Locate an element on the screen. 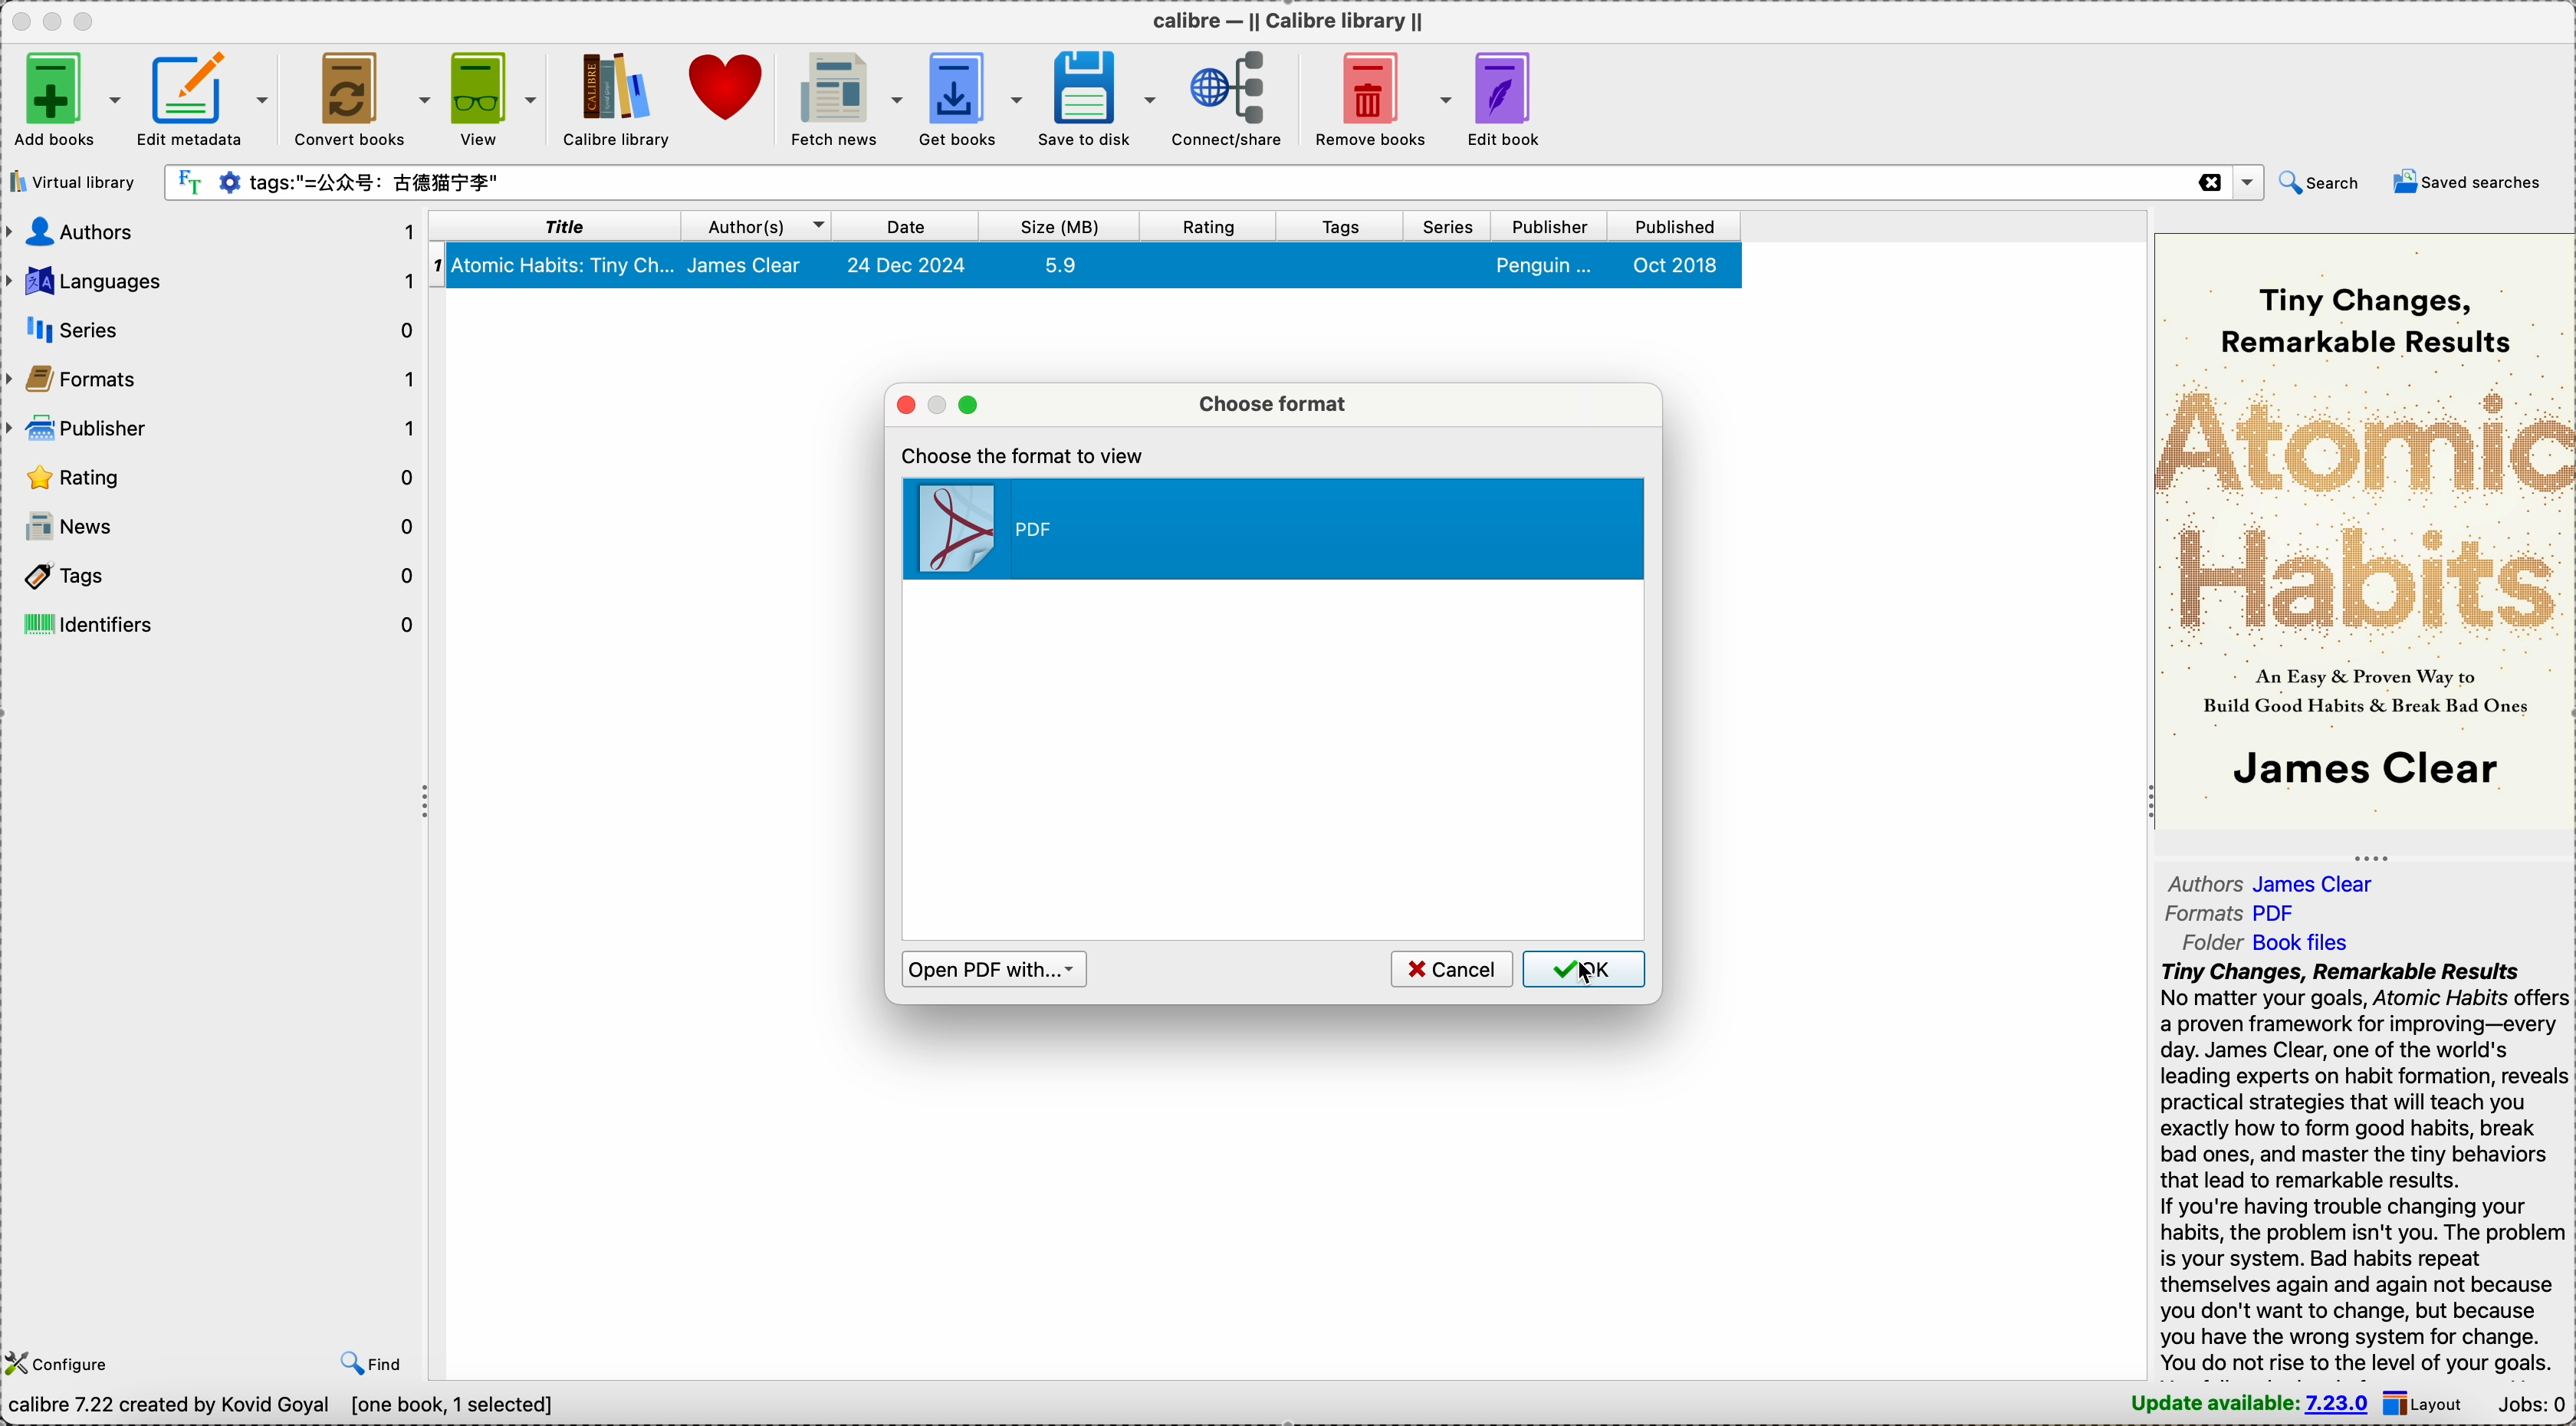 Image resolution: width=2576 pixels, height=1426 pixels. publisher is located at coordinates (1554, 226).